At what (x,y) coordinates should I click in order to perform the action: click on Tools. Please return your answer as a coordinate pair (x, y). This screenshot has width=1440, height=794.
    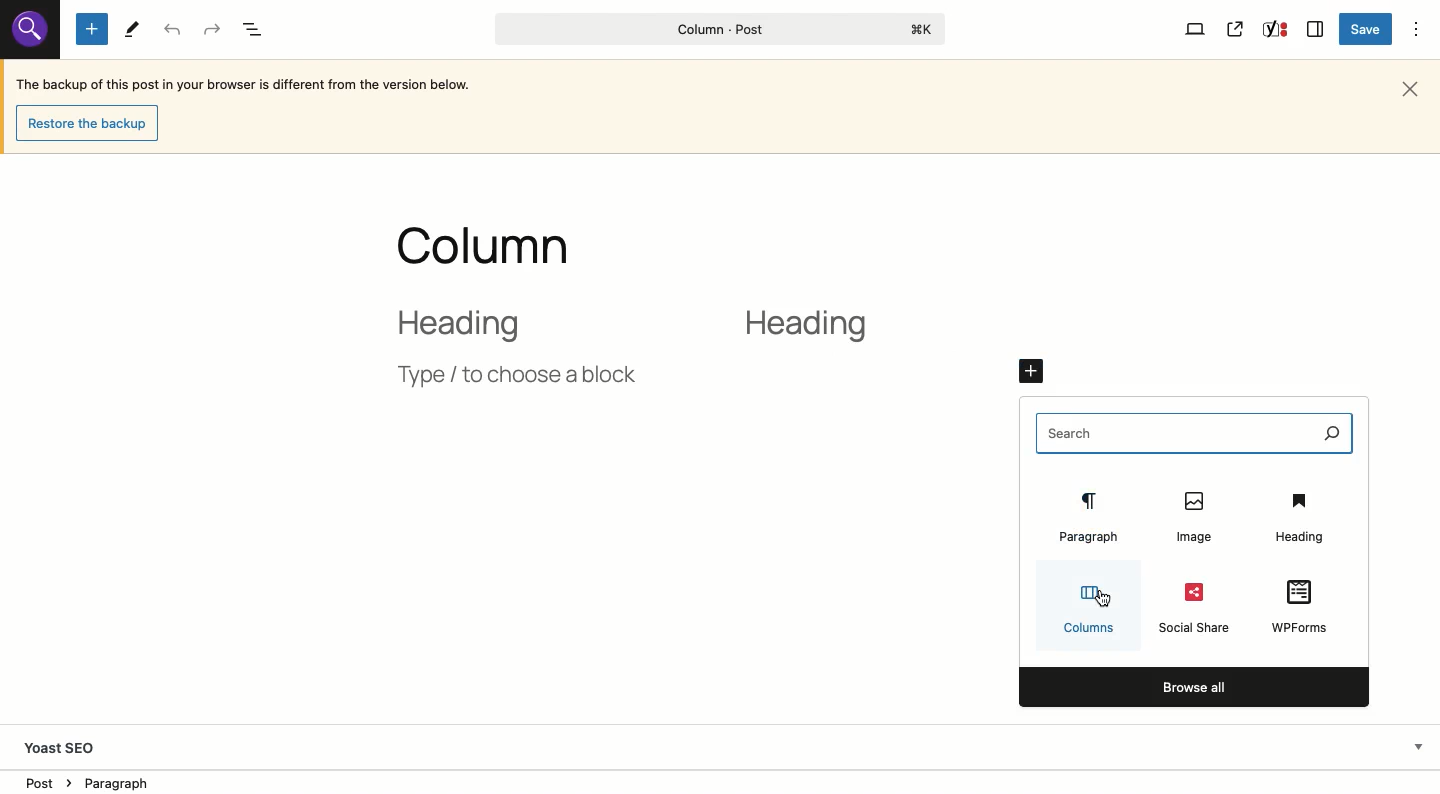
    Looking at the image, I should click on (132, 30).